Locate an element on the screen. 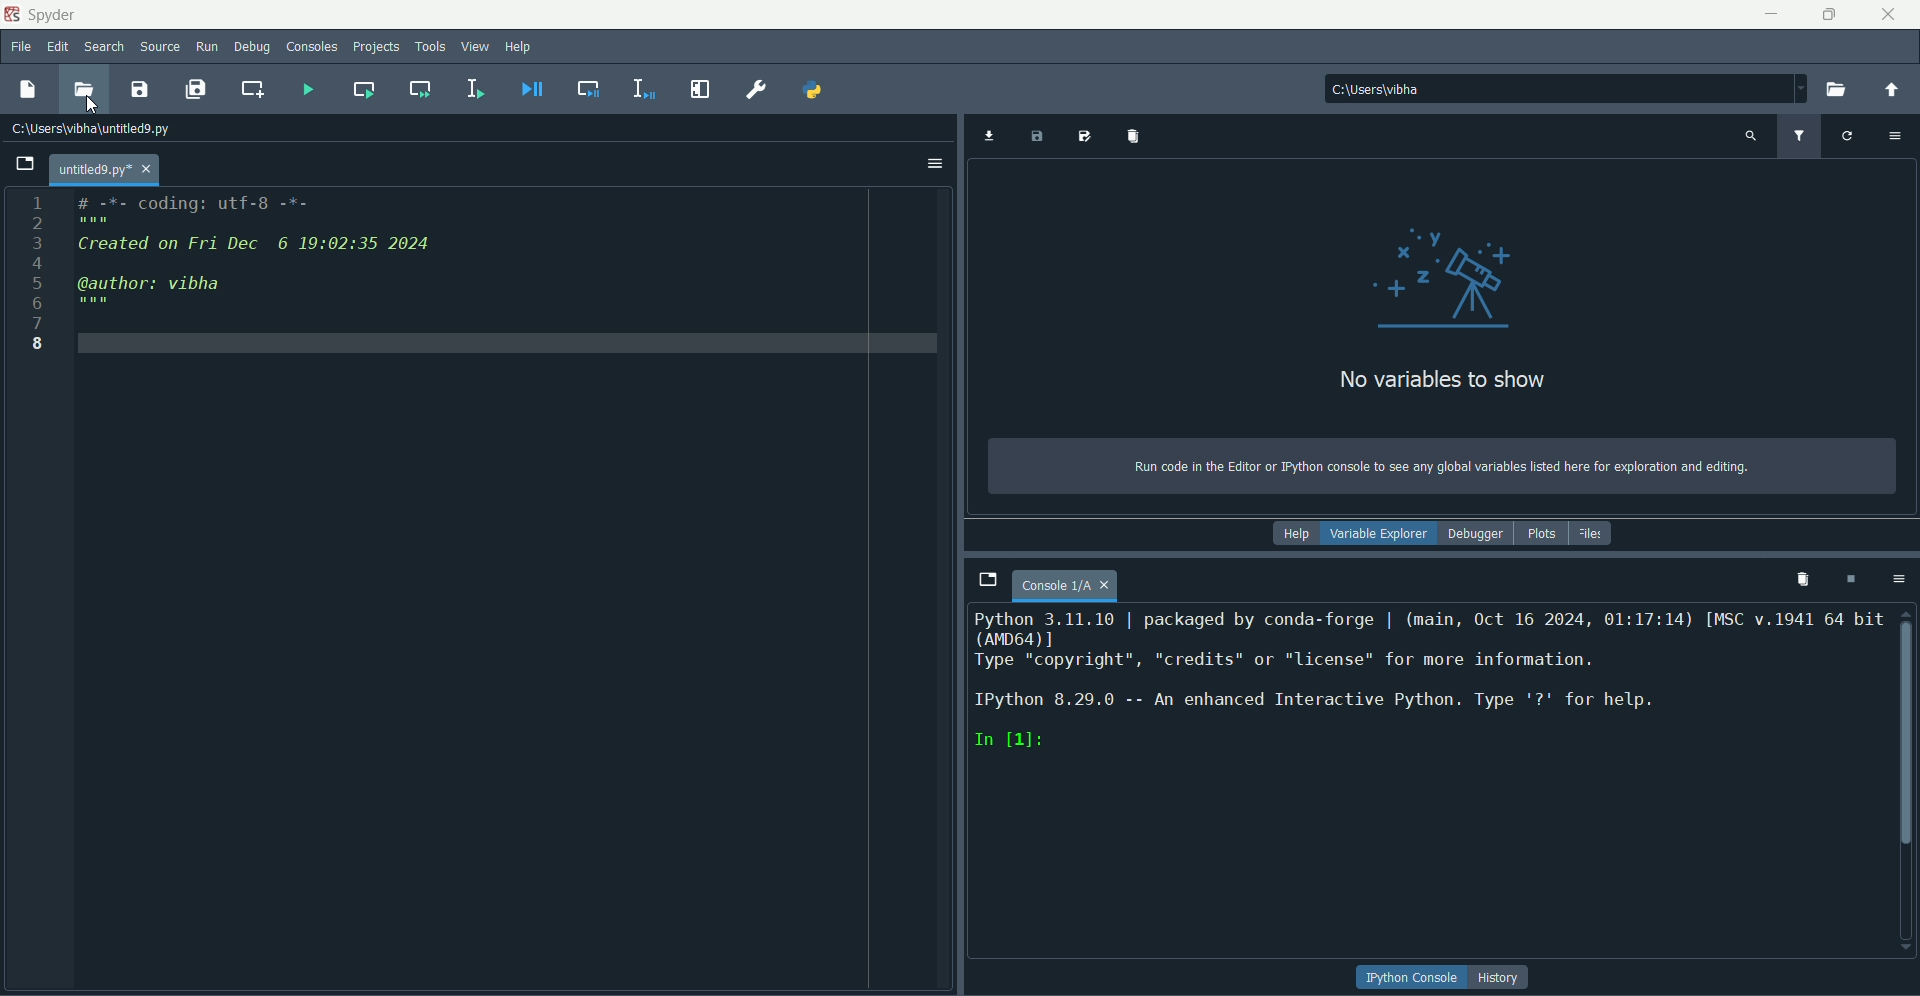 Image resolution: width=1920 pixels, height=996 pixels. browse tabs is located at coordinates (988, 579).